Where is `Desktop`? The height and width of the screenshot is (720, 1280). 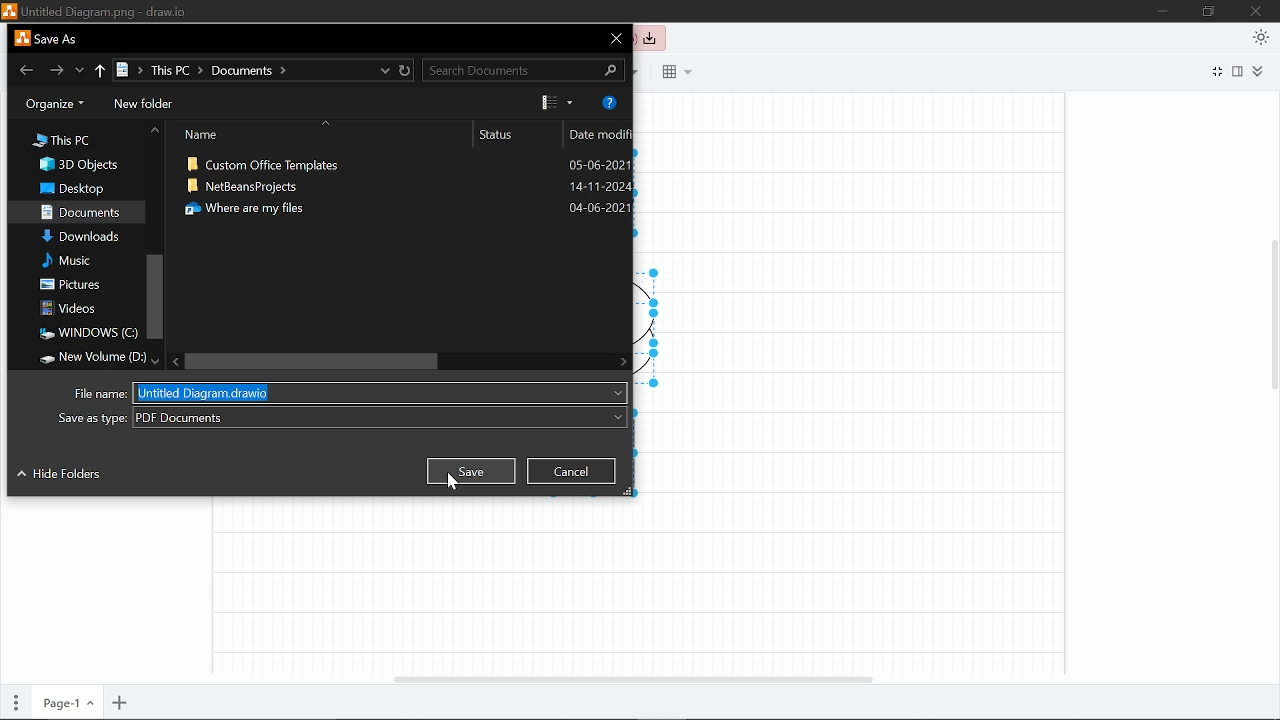
Desktop is located at coordinates (76, 189).